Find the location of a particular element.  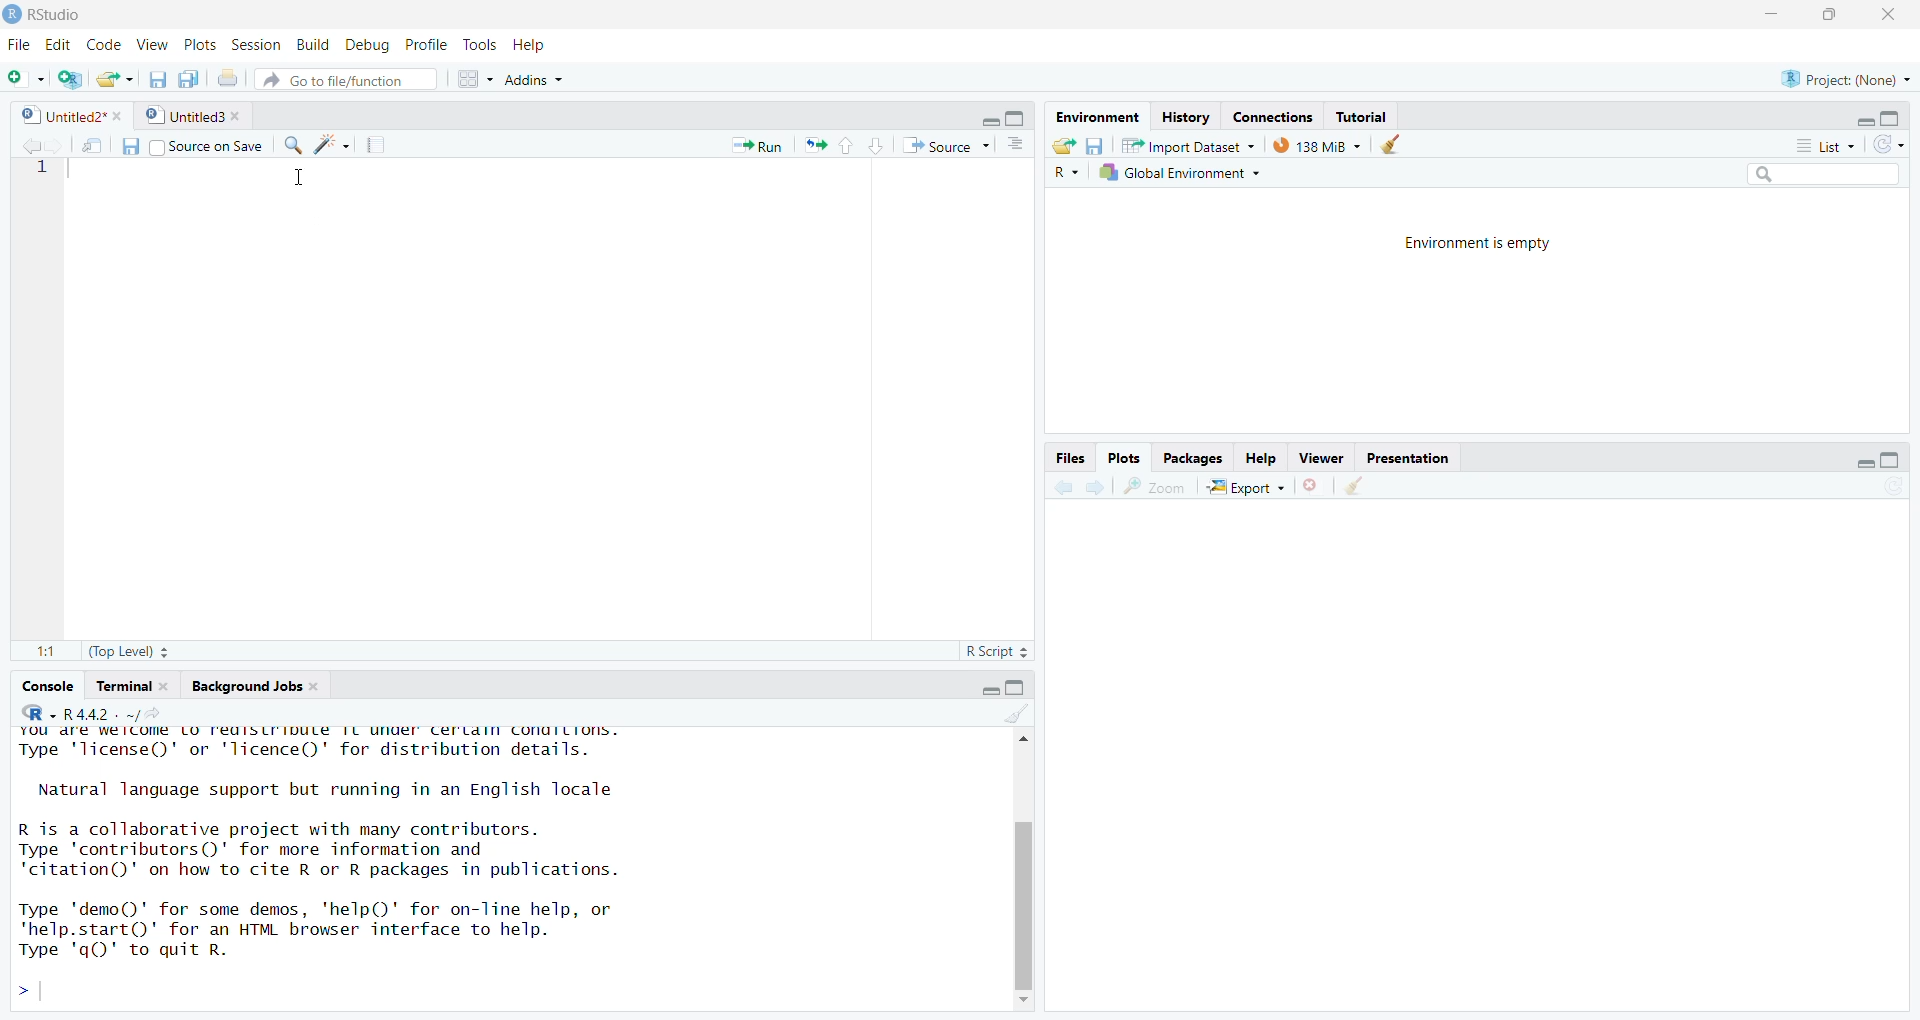

57% 1mnort Dataset ~ is located at coordinates (1183, 143).